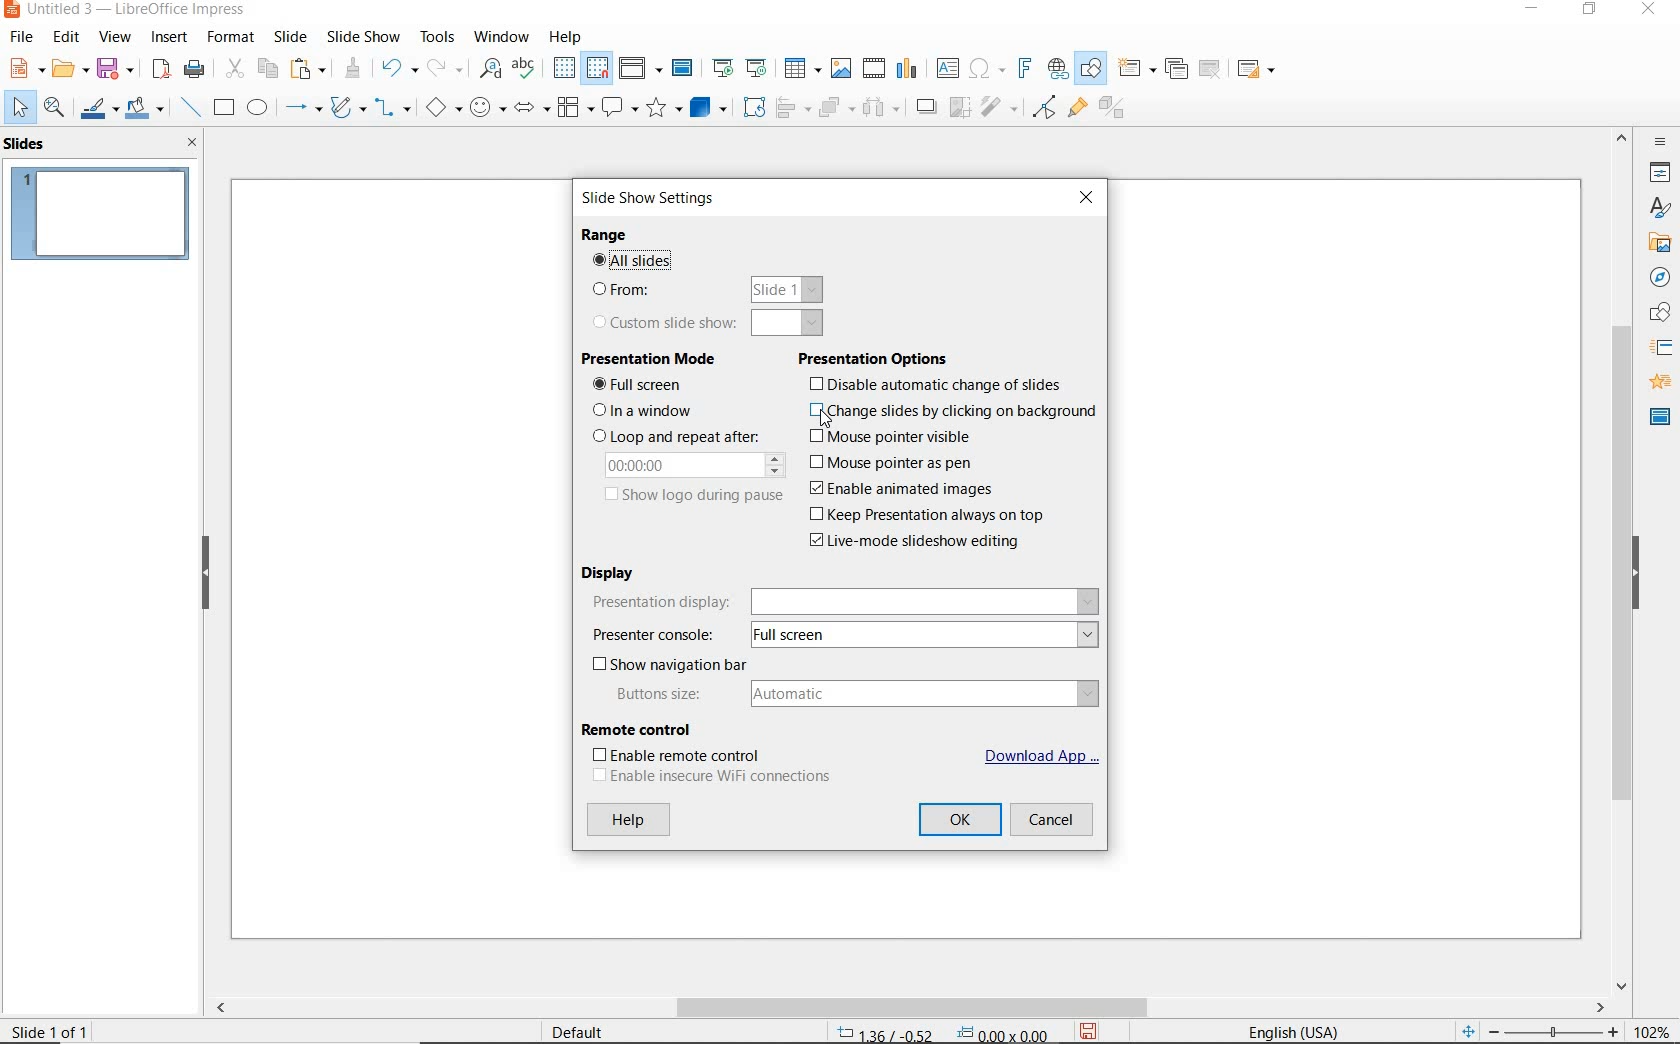 This screenshot has height=1044, width=1680. I want to click on SLIDE LAYOUT, so click(1255, 68).